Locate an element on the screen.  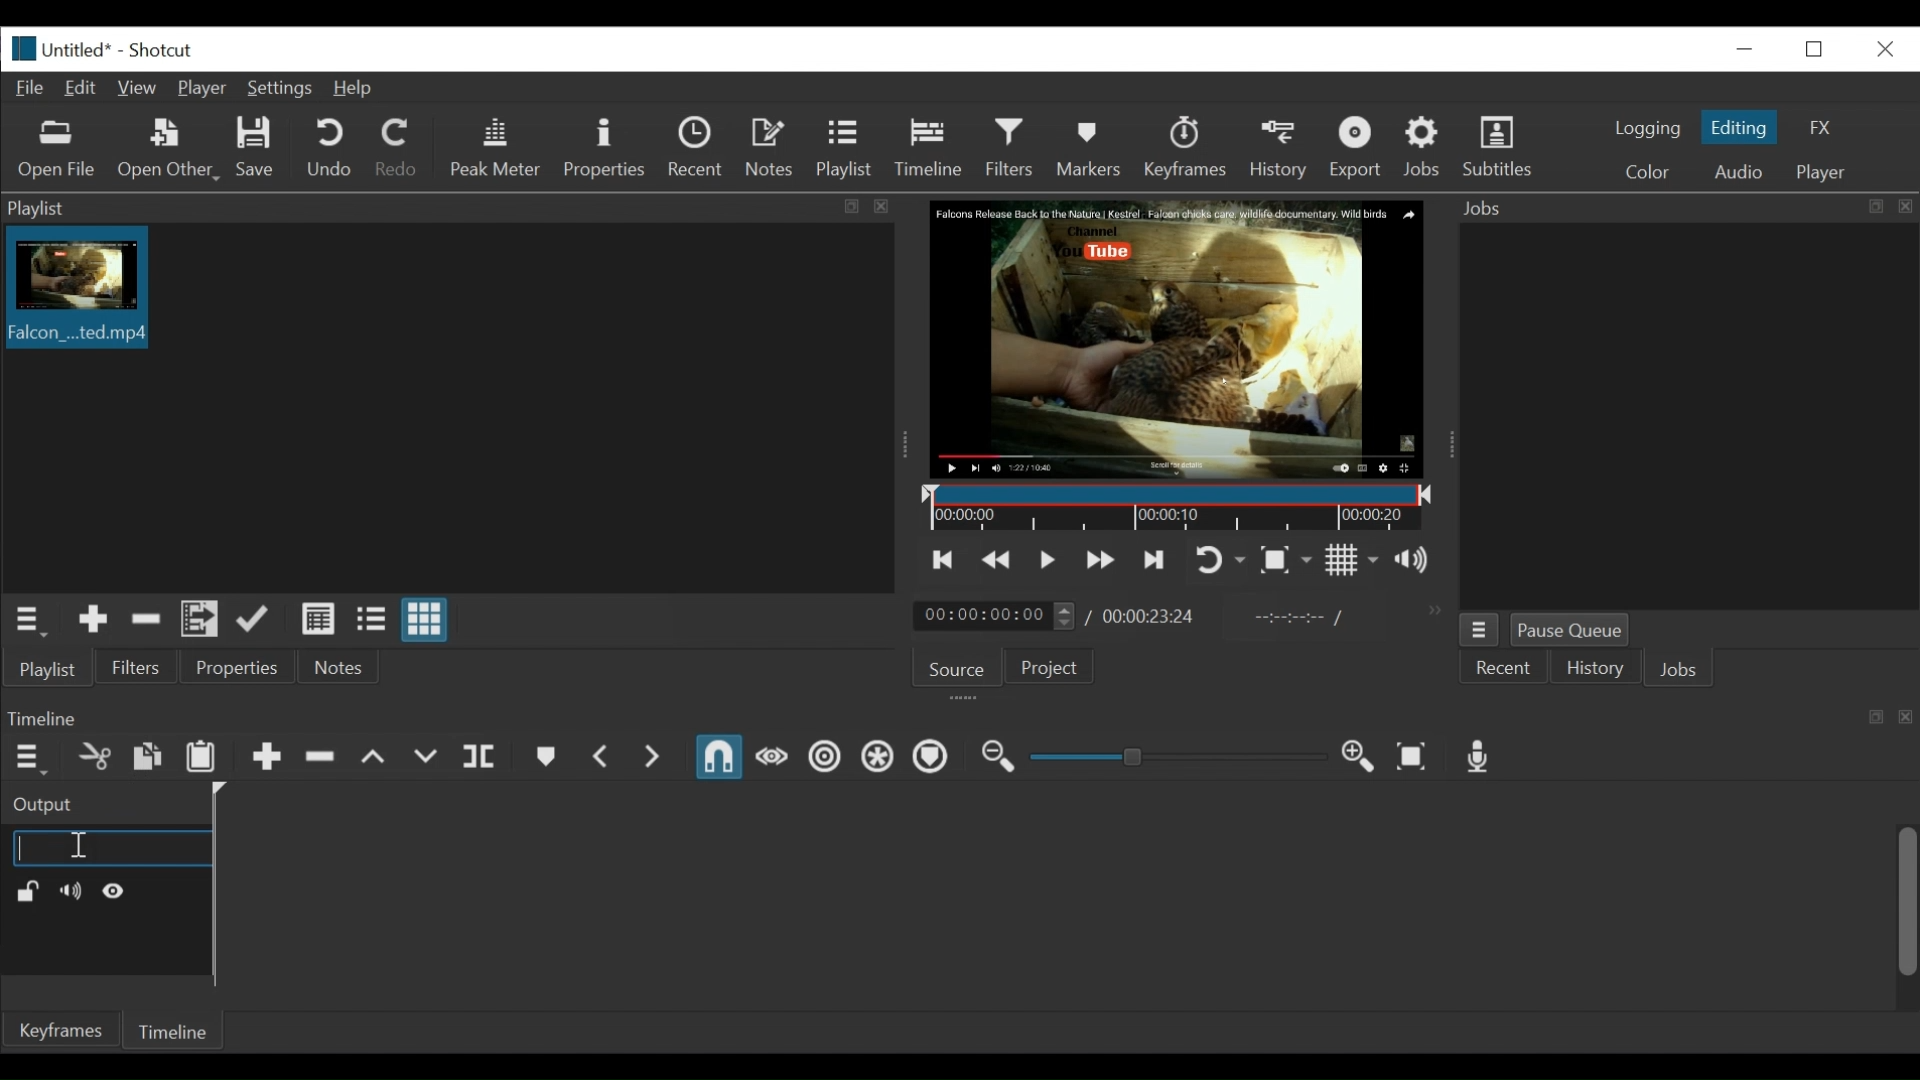
Update is located at coordinates (257, 620).